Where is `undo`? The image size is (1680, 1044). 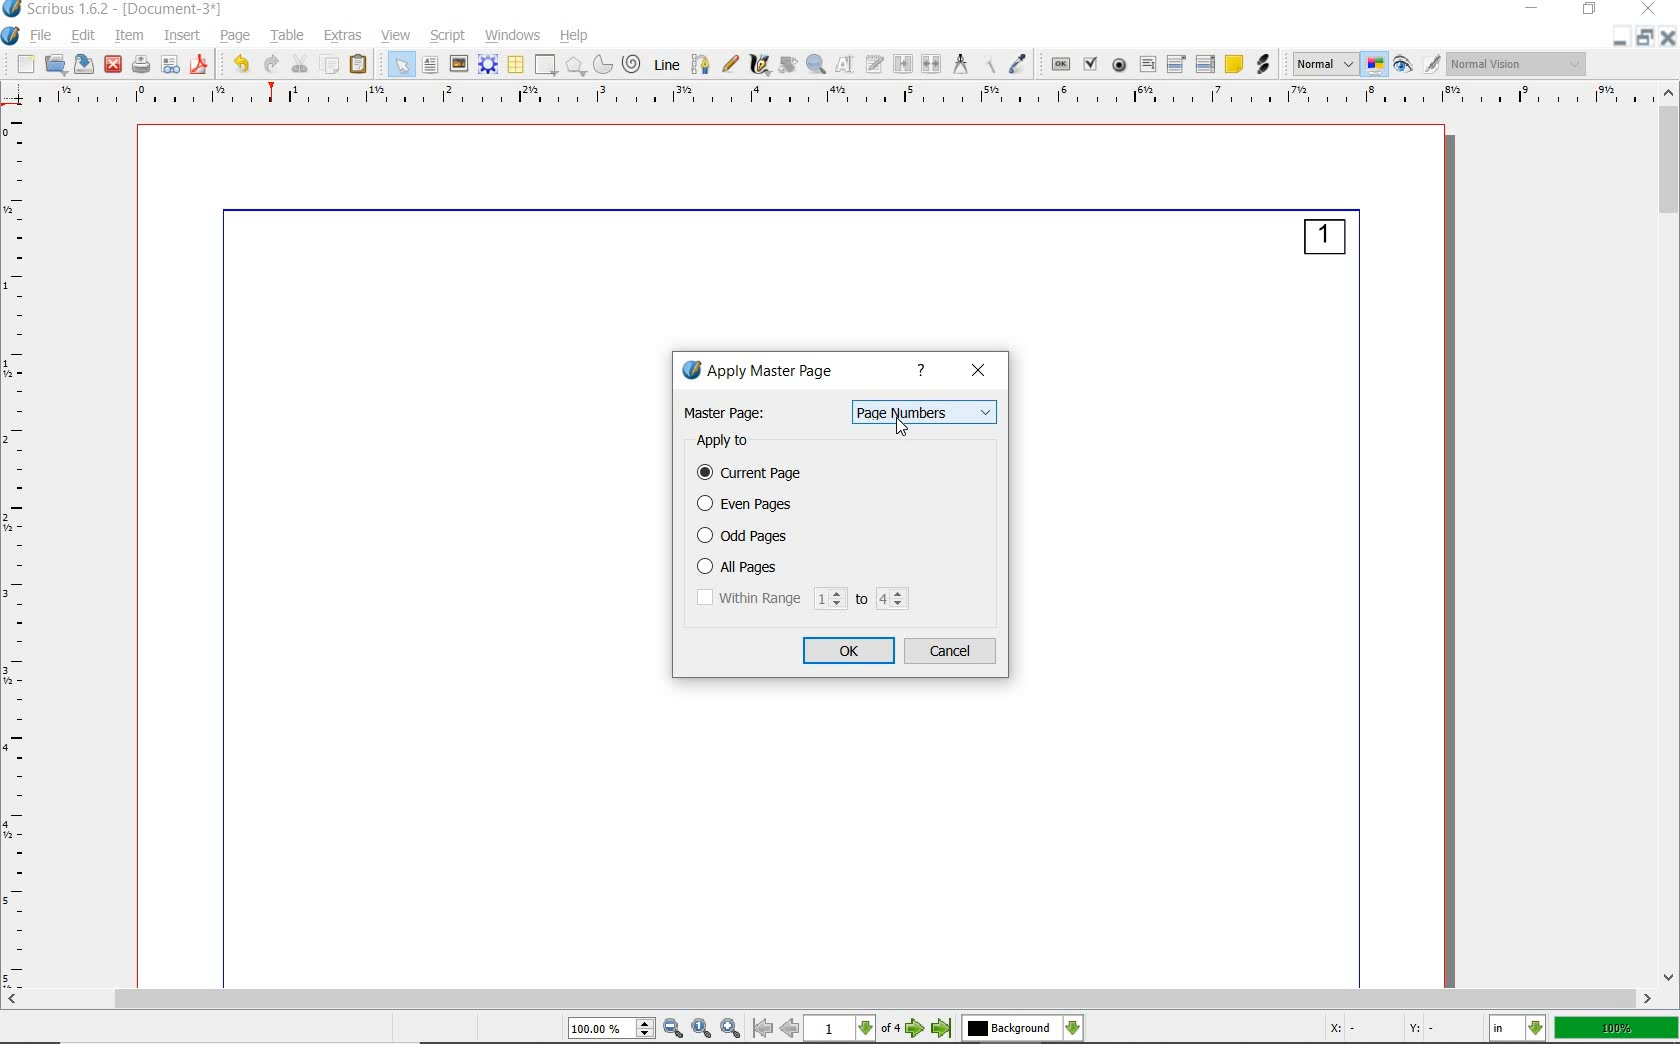 undo is located at coordinates (240, 65).